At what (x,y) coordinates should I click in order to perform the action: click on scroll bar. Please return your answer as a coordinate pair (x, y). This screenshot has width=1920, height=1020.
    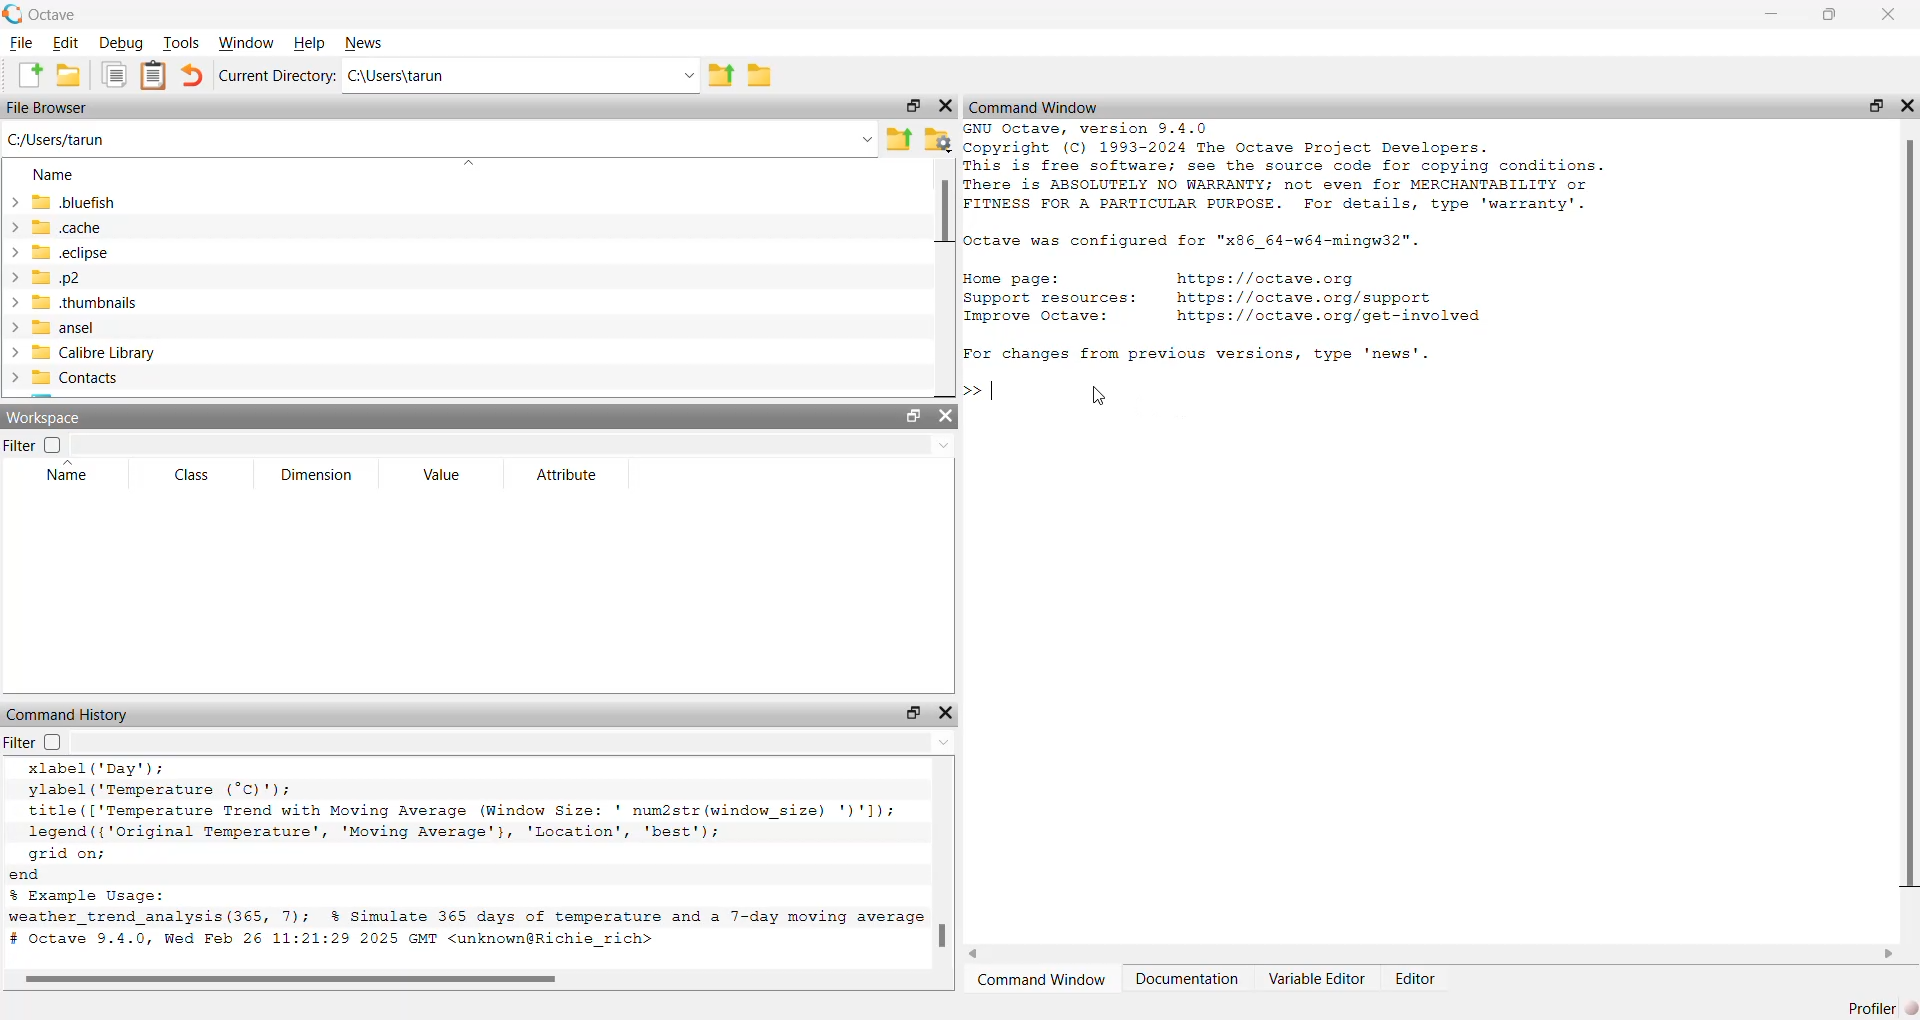
    Looking at the image, I should click on (953, 859).